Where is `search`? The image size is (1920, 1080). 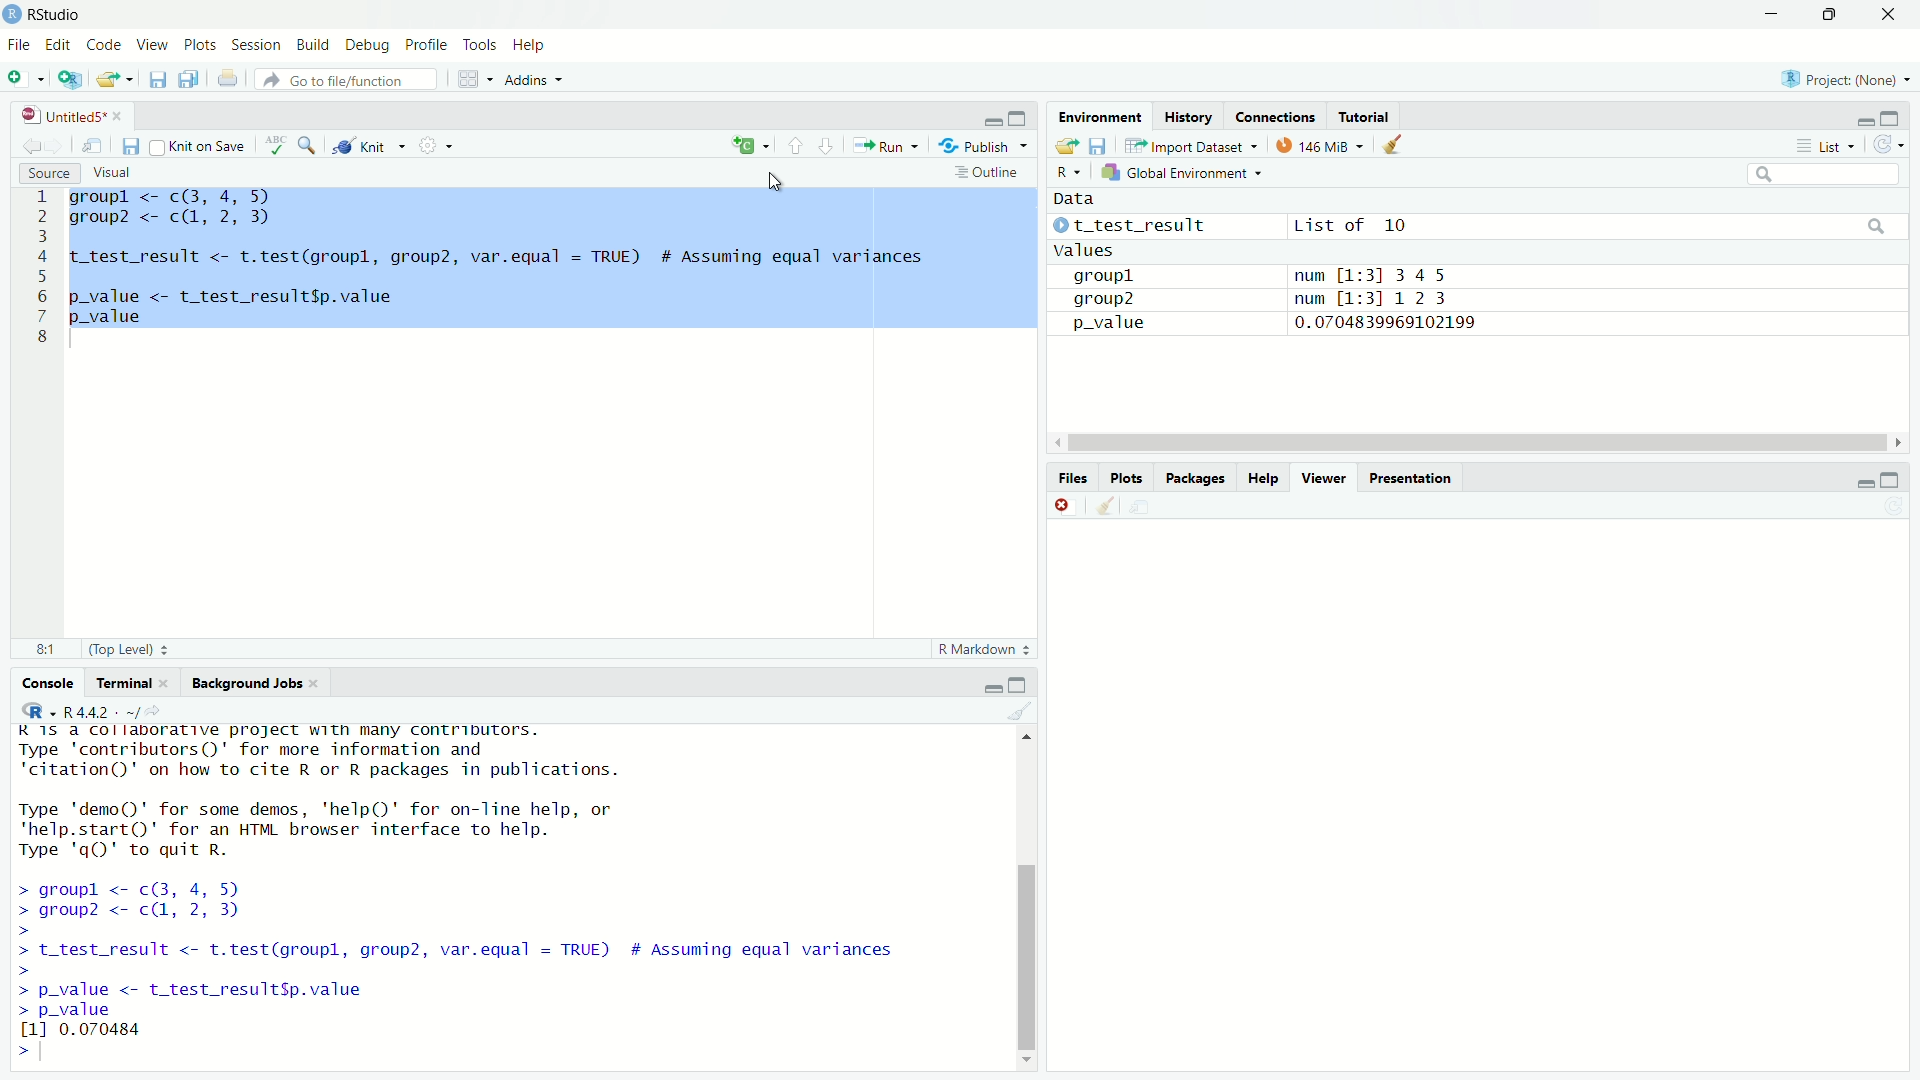
search is located at coordinates (307, 143).